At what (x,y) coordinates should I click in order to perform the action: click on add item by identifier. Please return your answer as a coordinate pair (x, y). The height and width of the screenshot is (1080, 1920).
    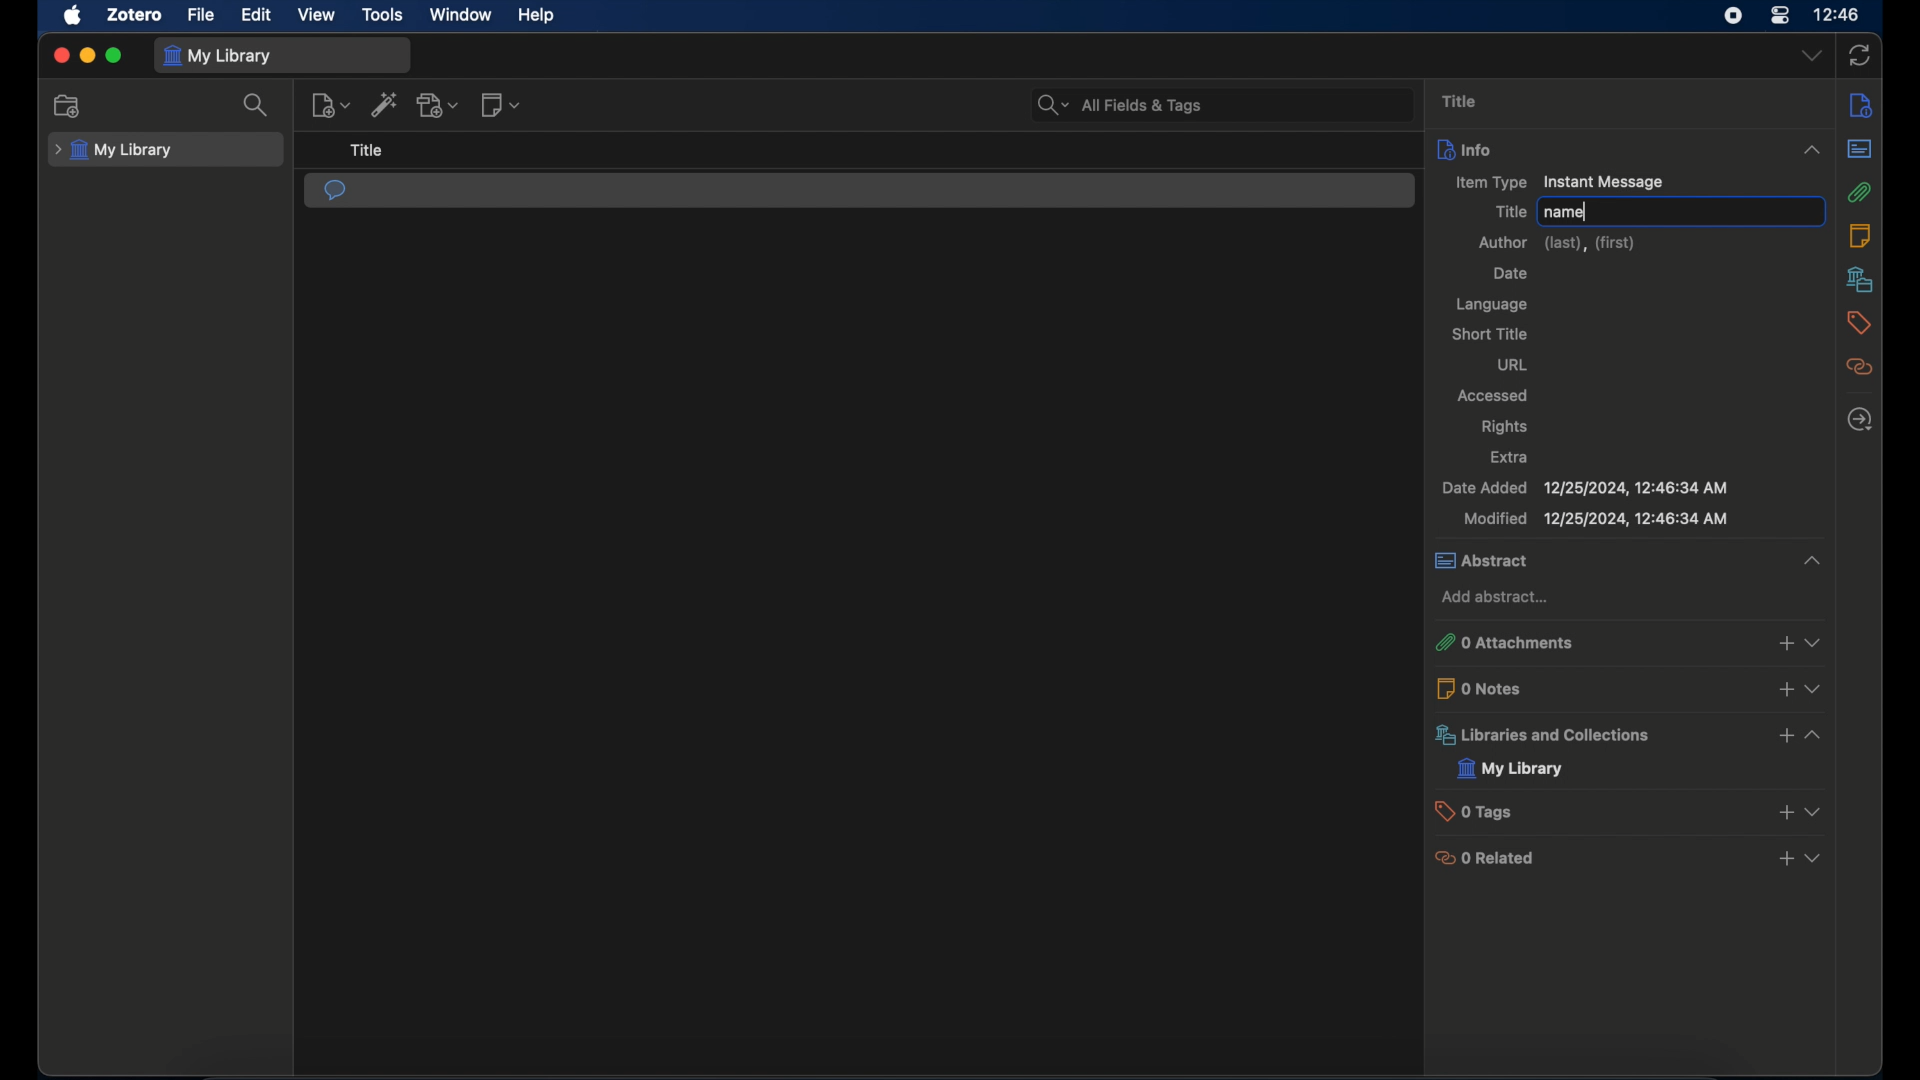
    Looking at the image, I should click on (385, 105).